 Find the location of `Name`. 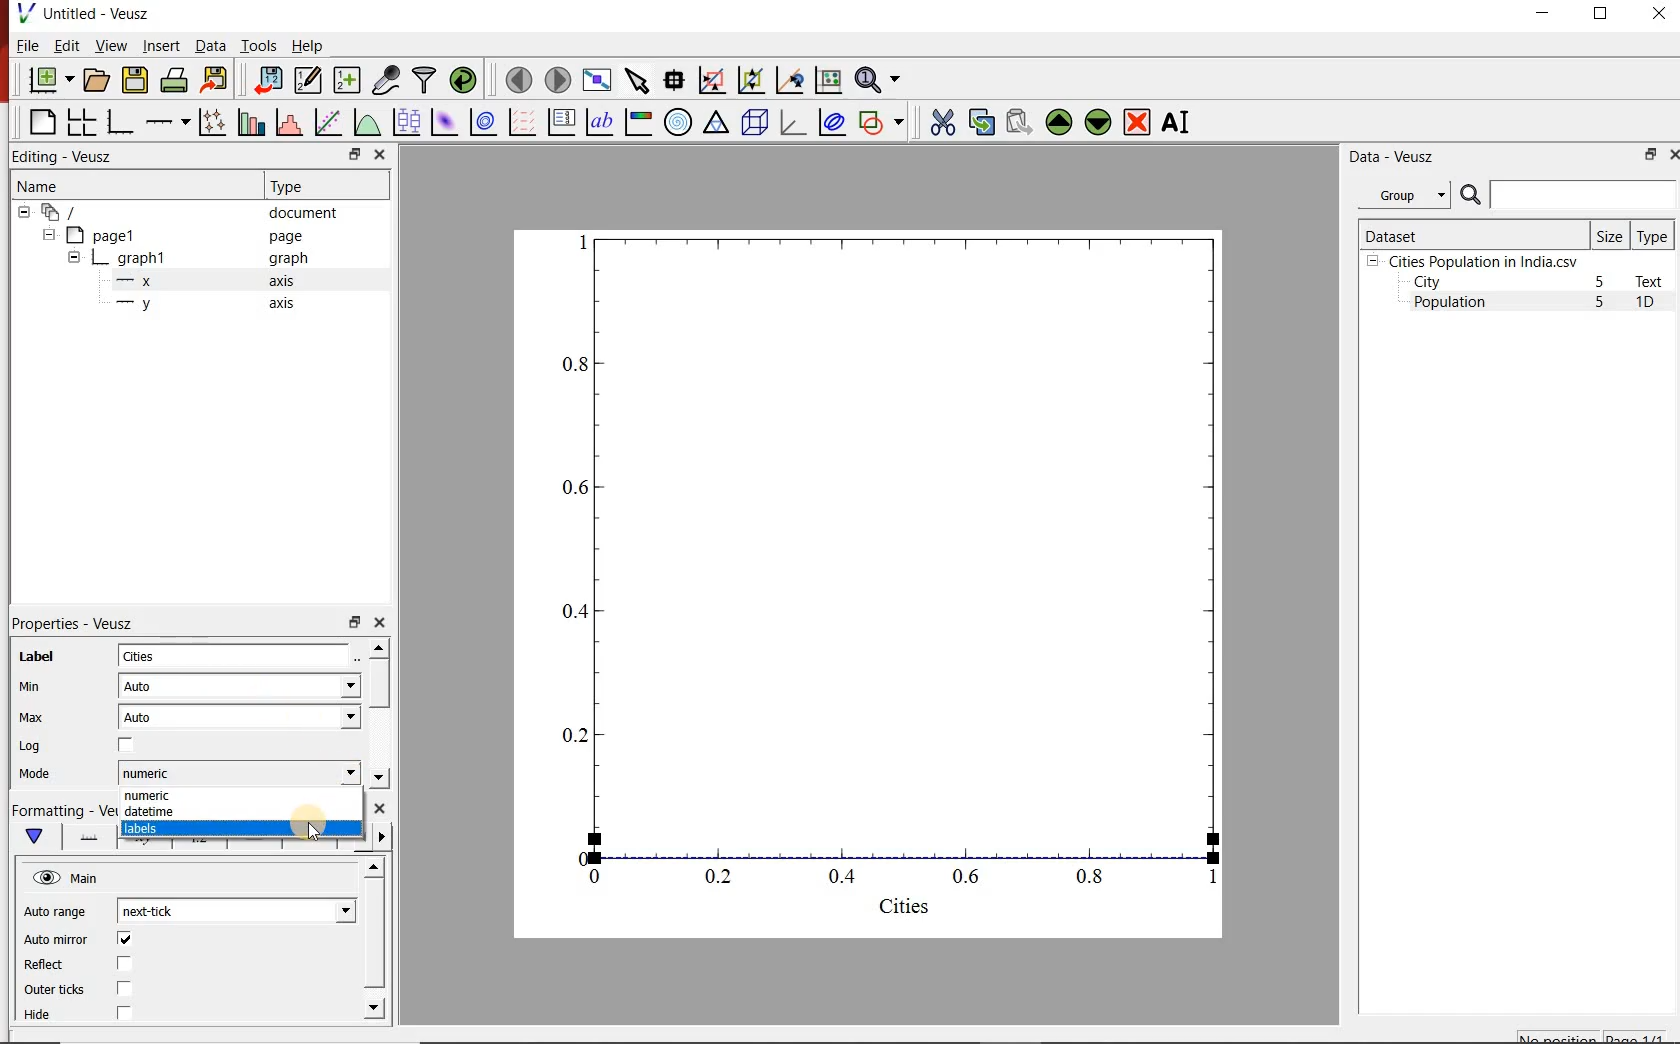

Name is located at coordinates (113, 185).